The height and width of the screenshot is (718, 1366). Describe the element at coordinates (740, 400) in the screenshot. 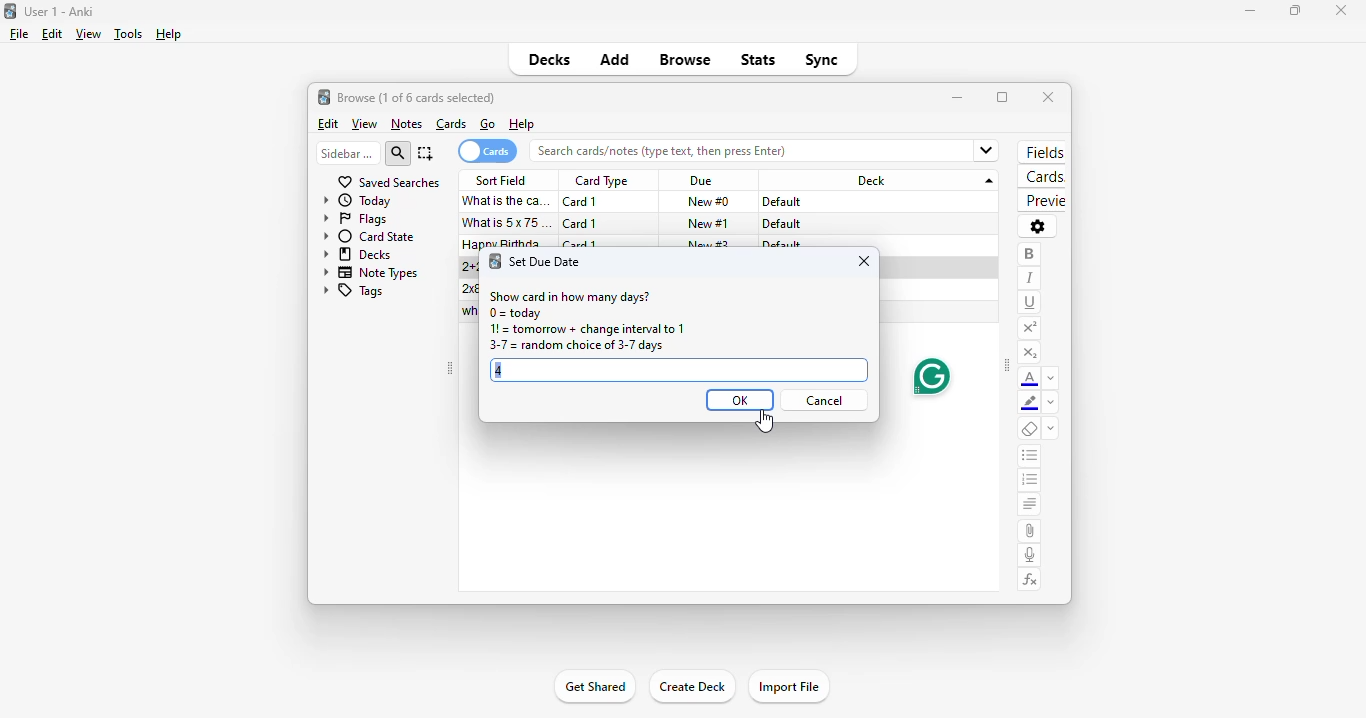

I see `OK` at that location.